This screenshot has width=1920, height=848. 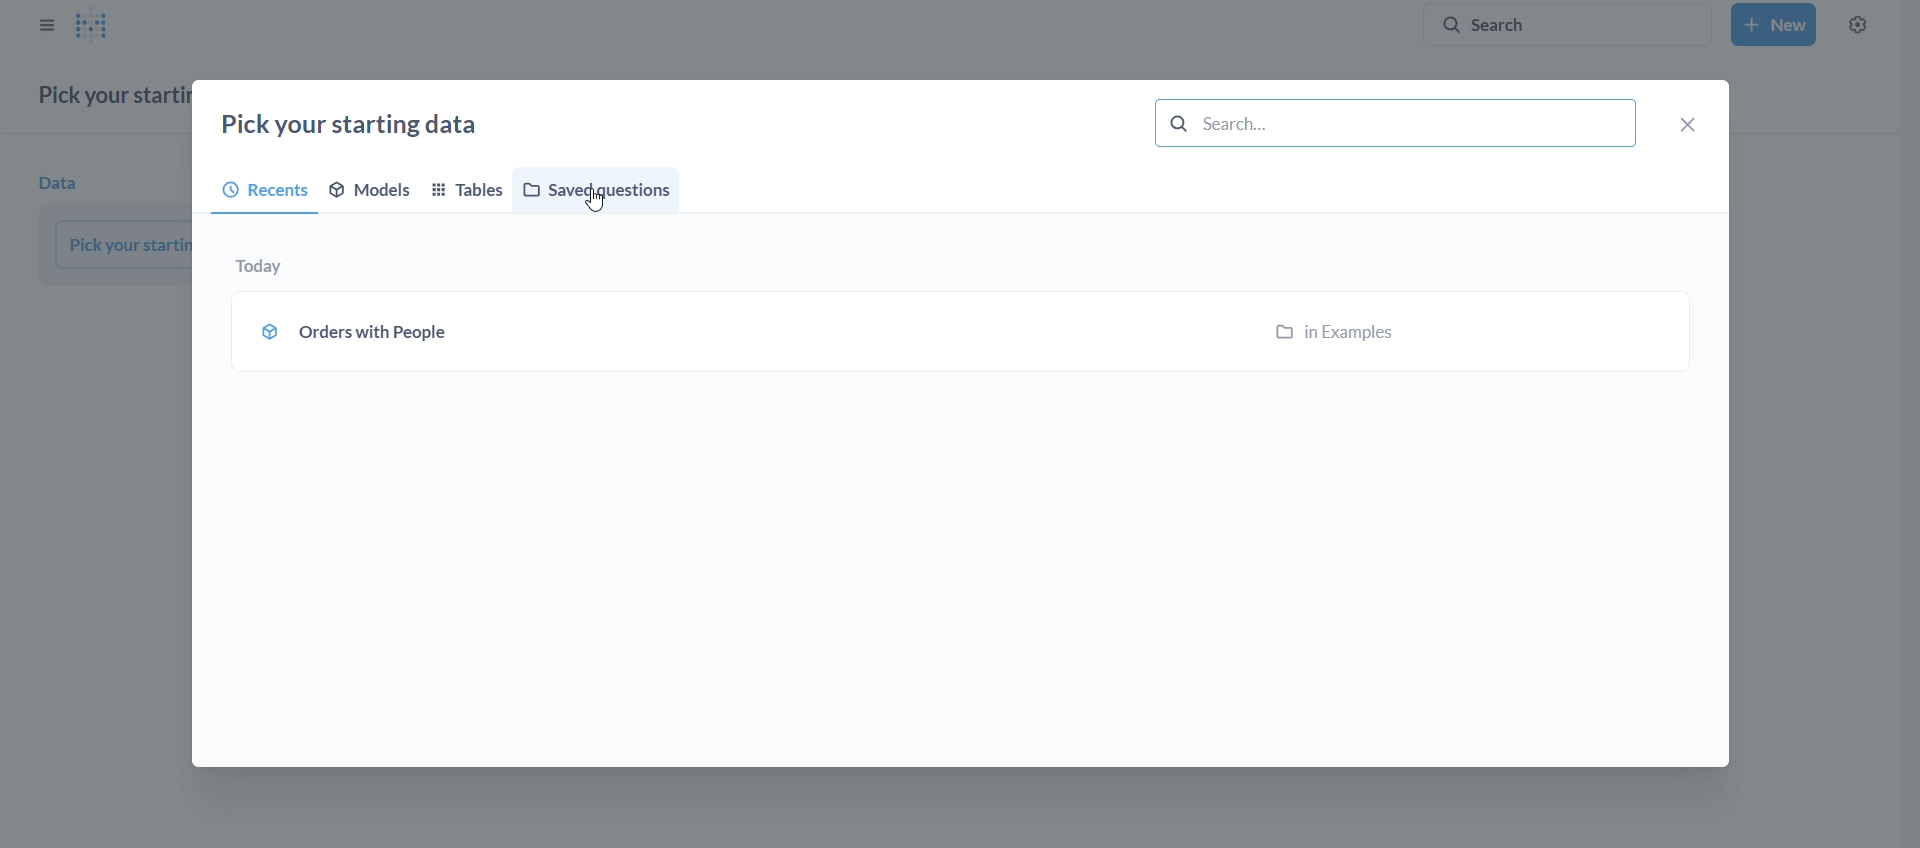 What do you see at coordinates (597, 205) in the screenshot?
I see `Cursor` at bounding box center [597, 205].